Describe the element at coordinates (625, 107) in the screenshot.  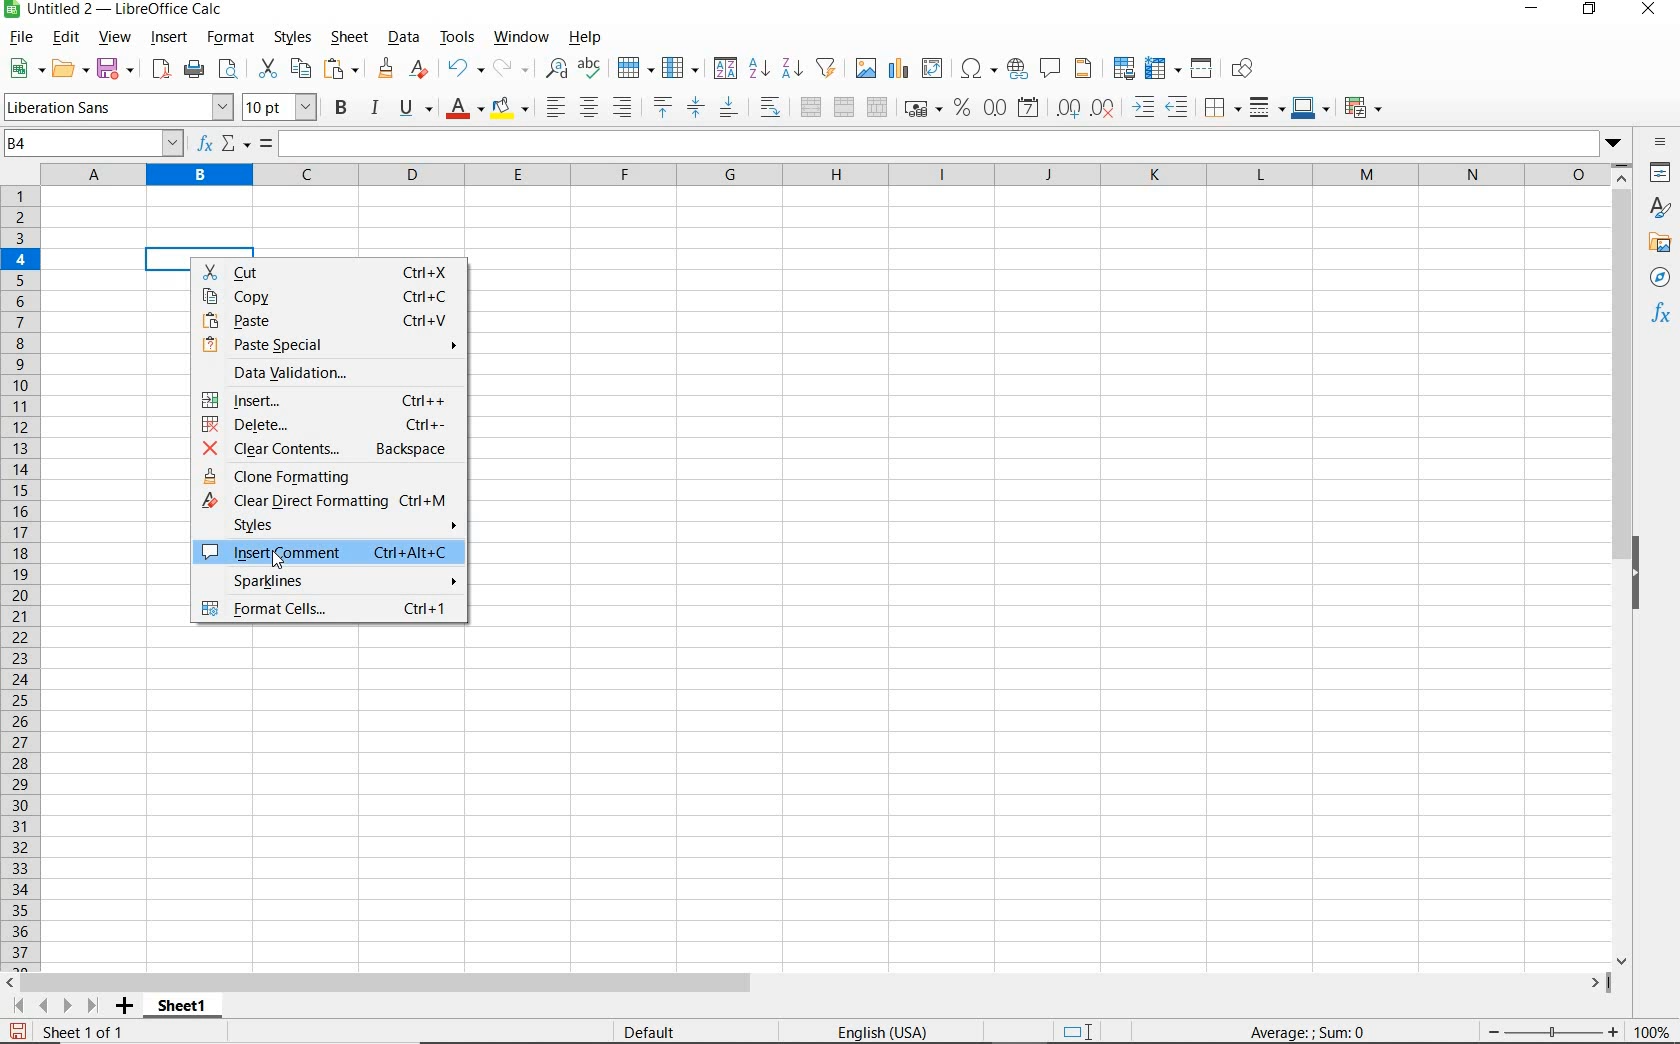
I see `align right` at that location.